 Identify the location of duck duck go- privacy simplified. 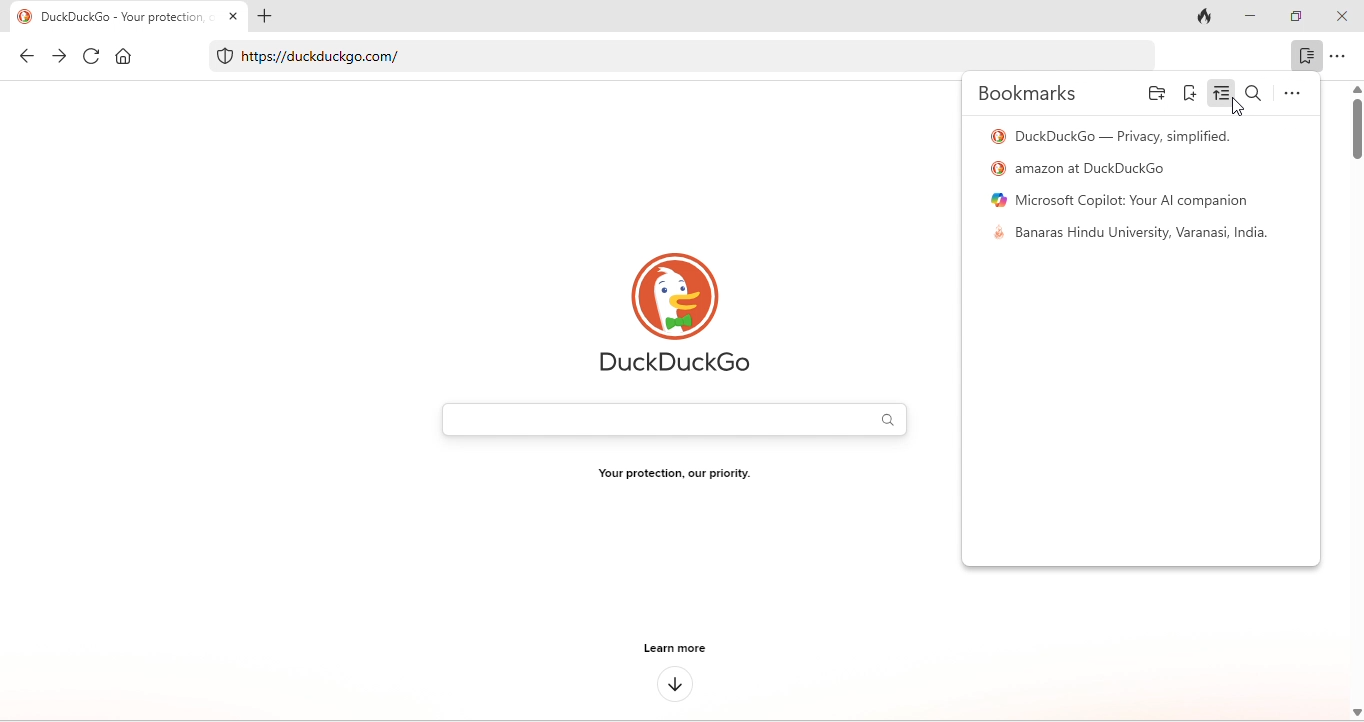
(1116, 135).